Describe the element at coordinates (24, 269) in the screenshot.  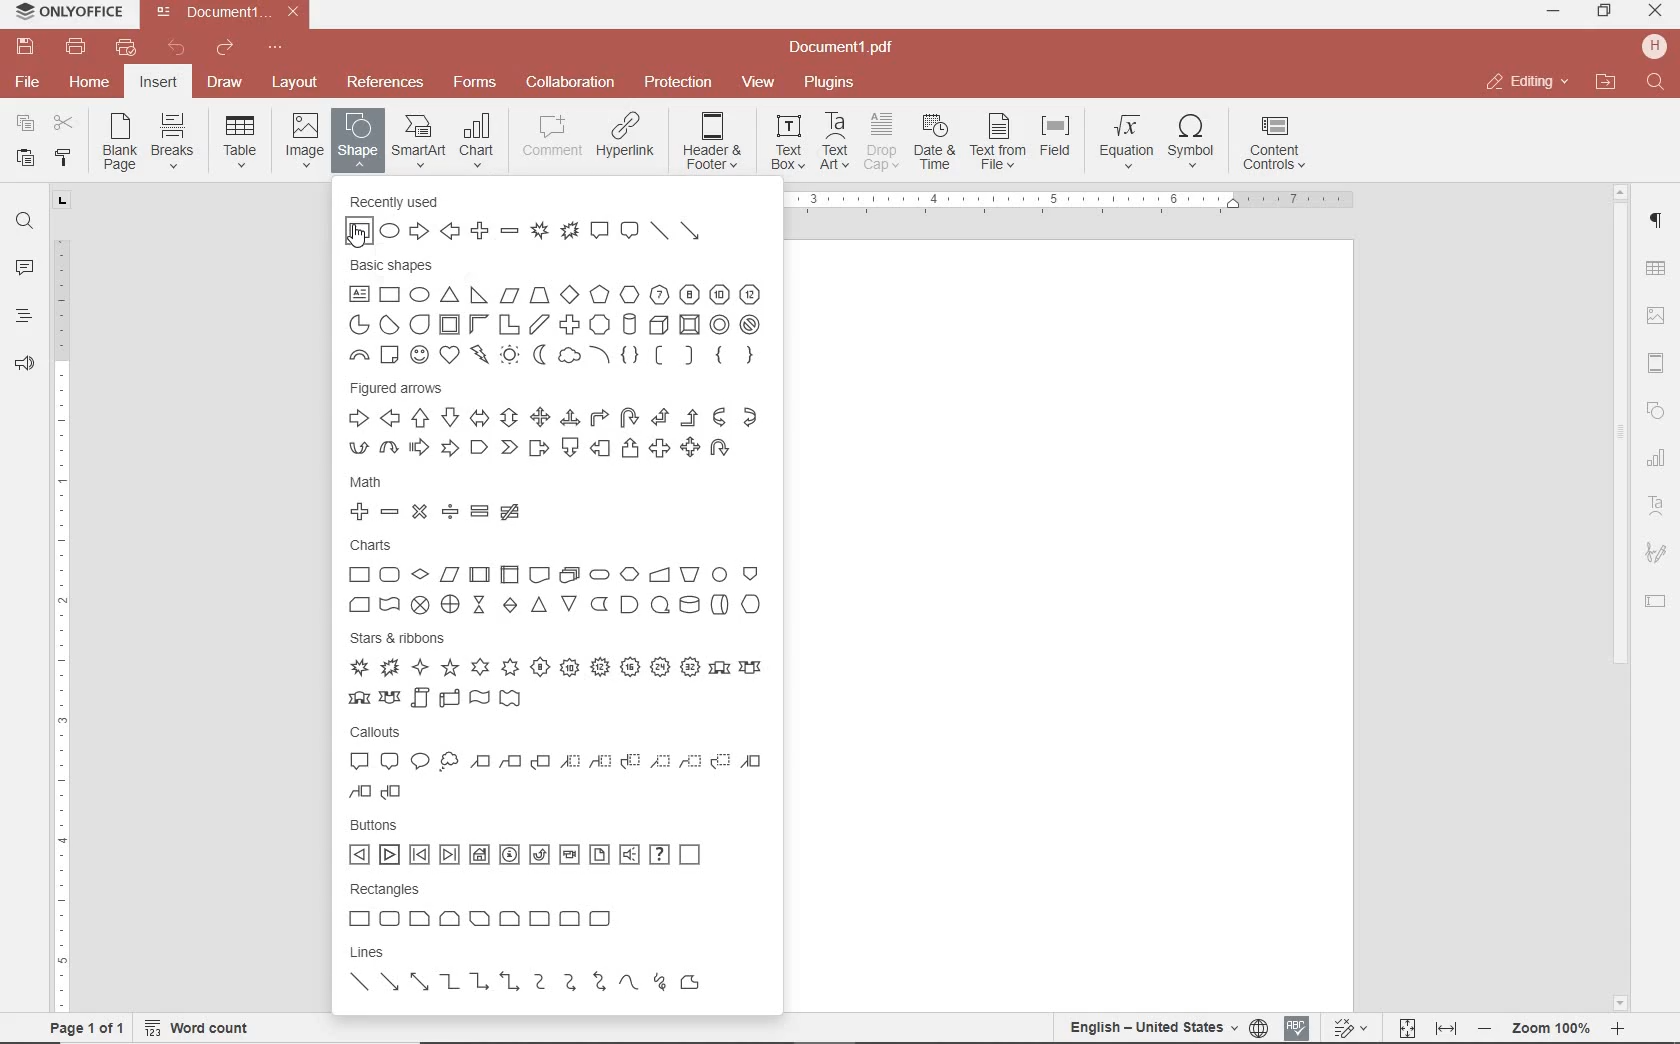
I see `comments` at that location.